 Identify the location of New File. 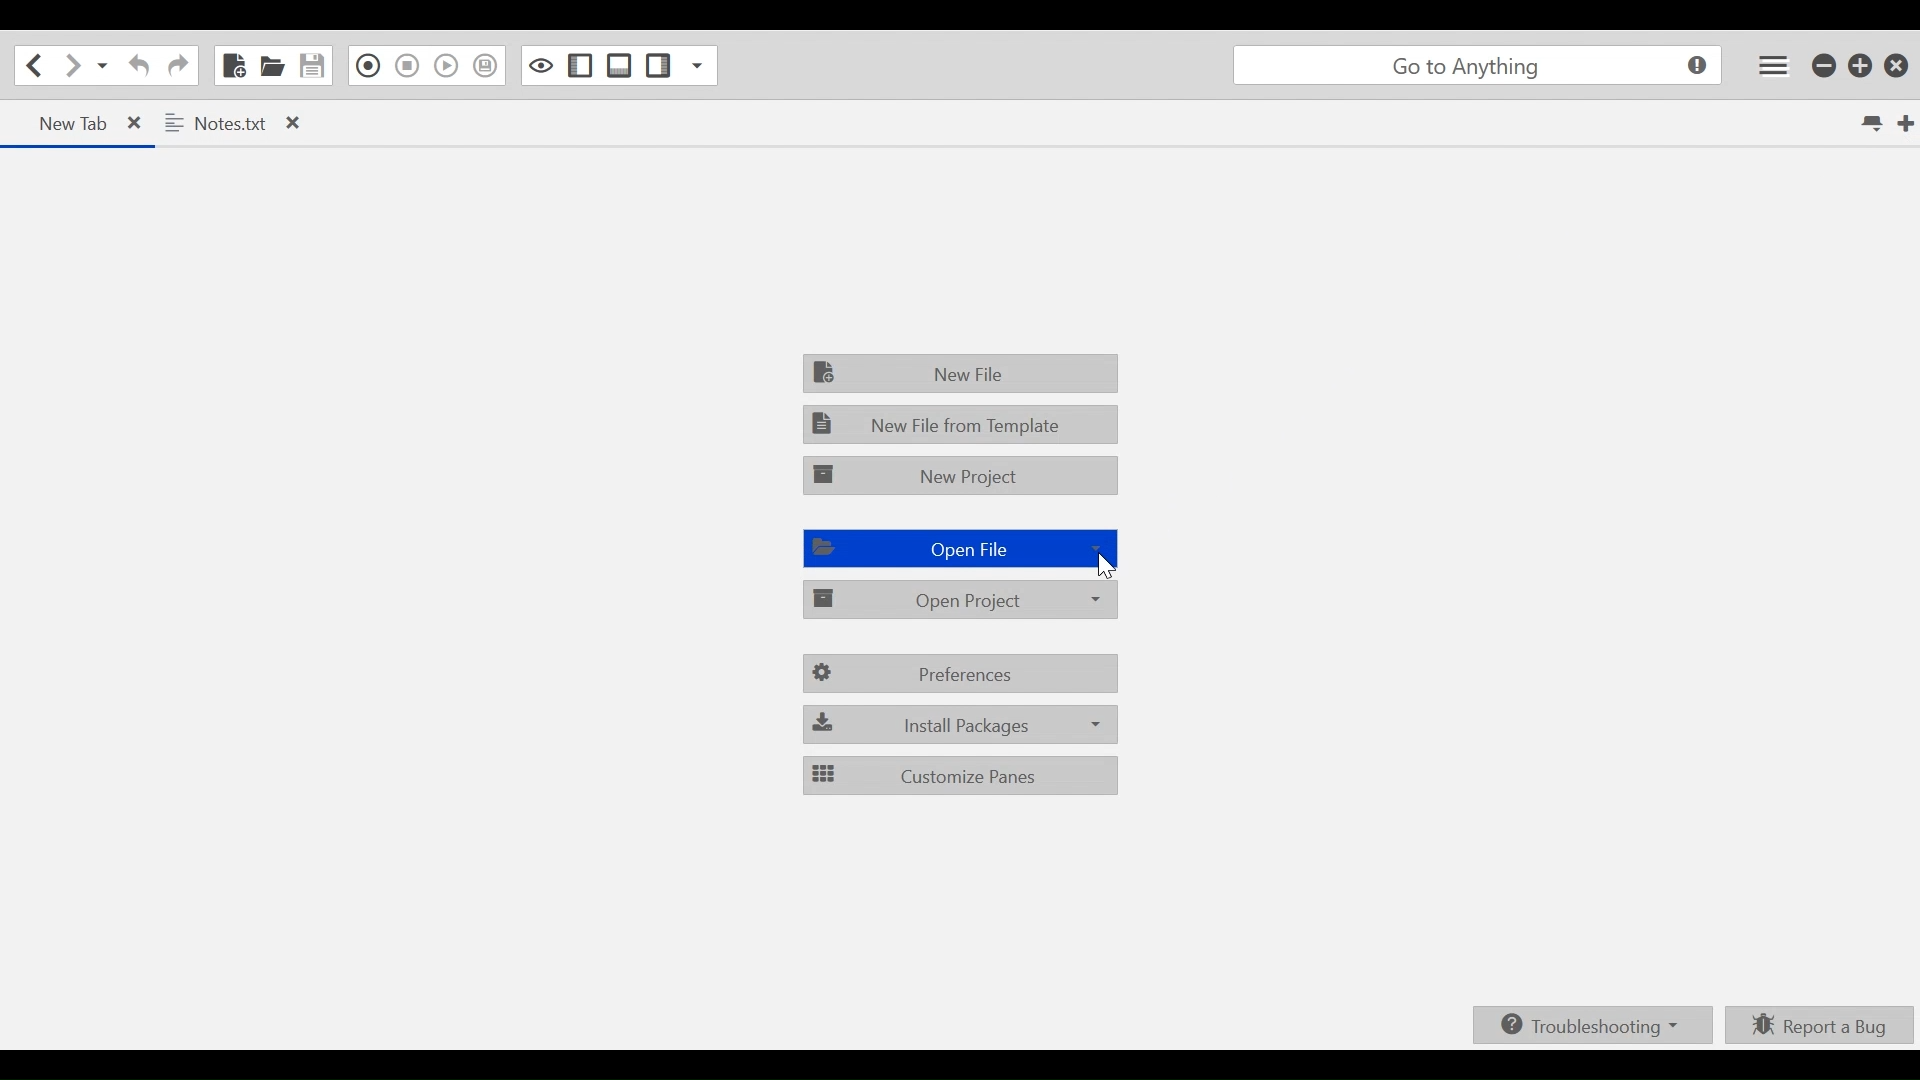
(959, 374).